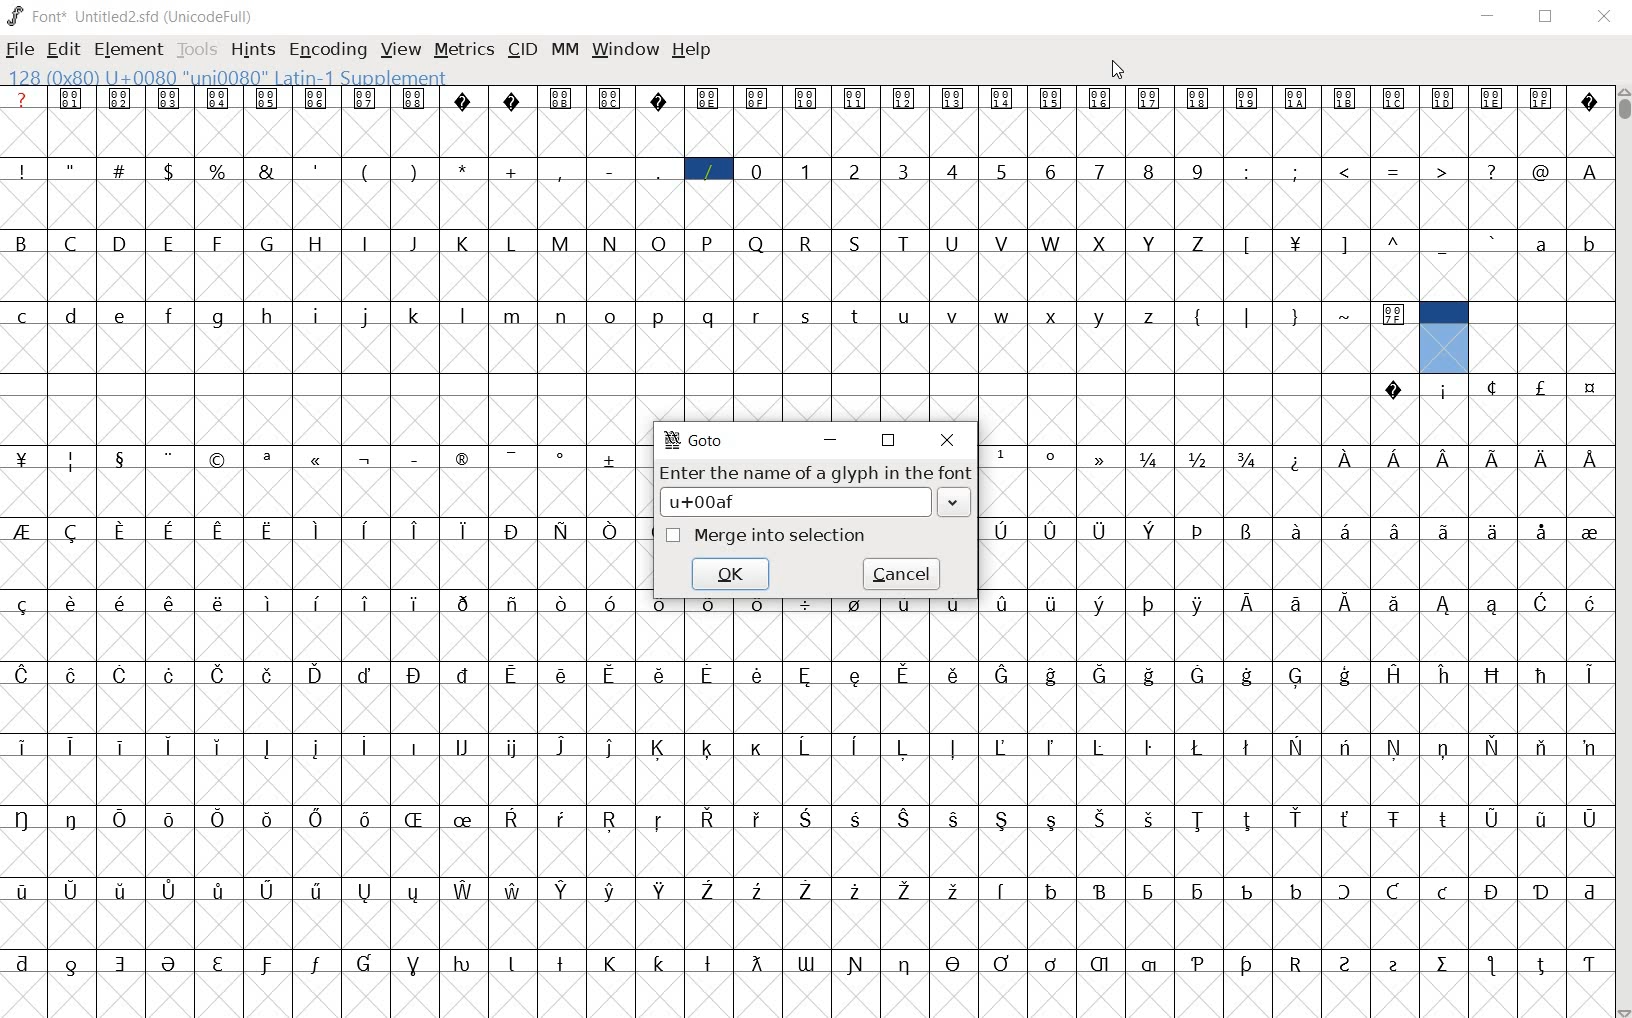 The width and height of the screenshot is (1632, 1018). What do you see at coordinates (907, 889) in the screenshot?
I see `Symbol` at bounding box center [907, 889].